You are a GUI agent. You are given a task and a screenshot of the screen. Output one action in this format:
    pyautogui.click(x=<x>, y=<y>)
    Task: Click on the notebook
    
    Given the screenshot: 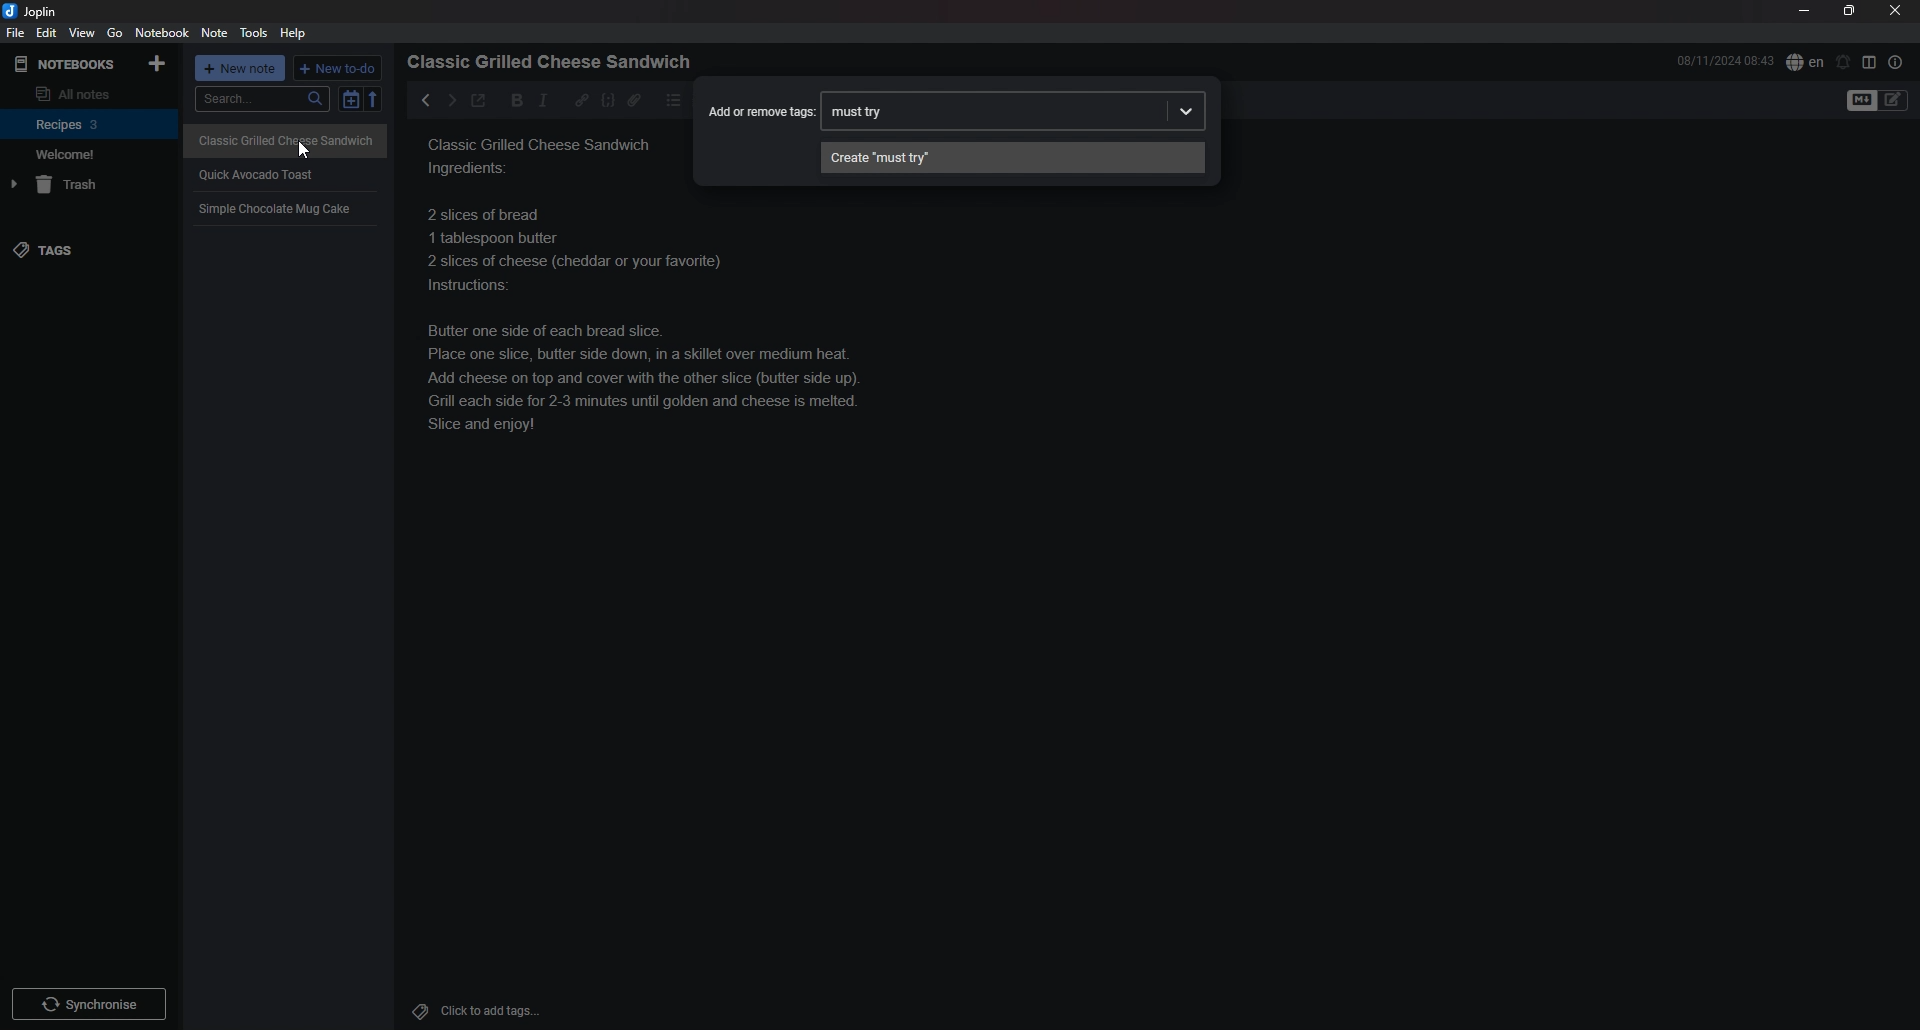 What is the action you would take?
    pyautogui.click(x=164, y=32)
    